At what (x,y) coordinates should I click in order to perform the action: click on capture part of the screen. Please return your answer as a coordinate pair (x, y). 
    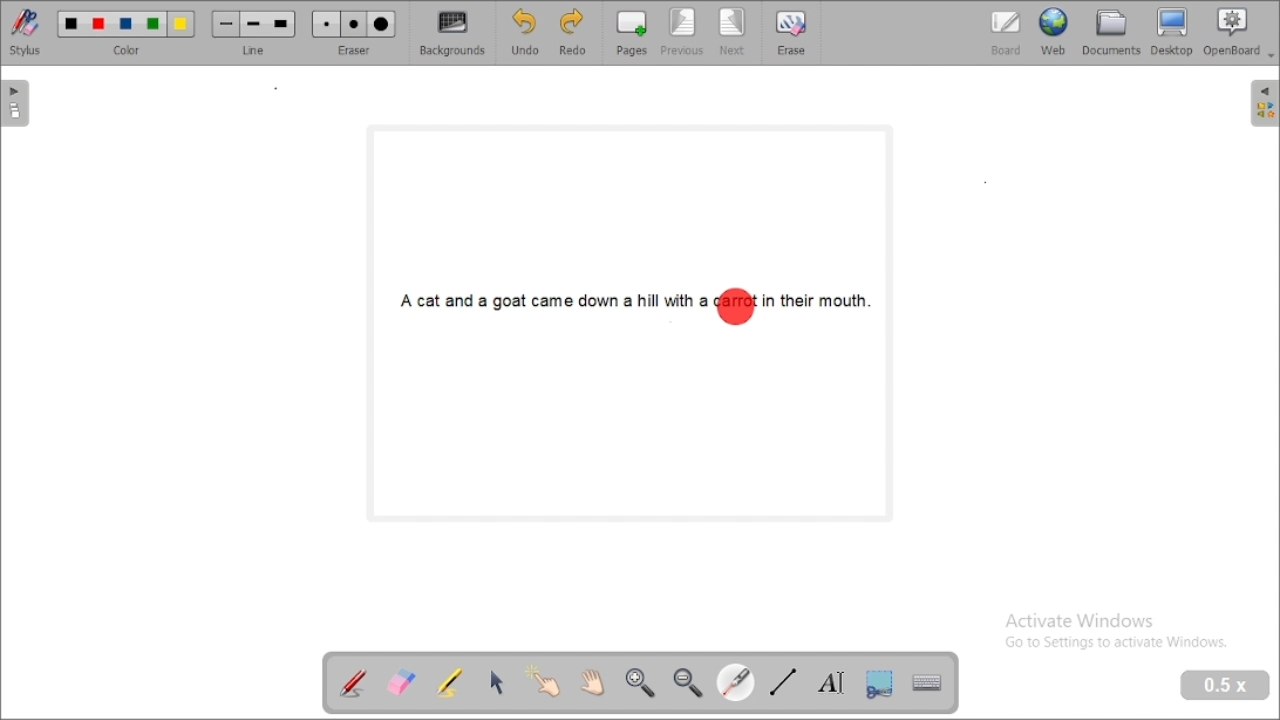
    Looking at the image, I should click on (880, 683).